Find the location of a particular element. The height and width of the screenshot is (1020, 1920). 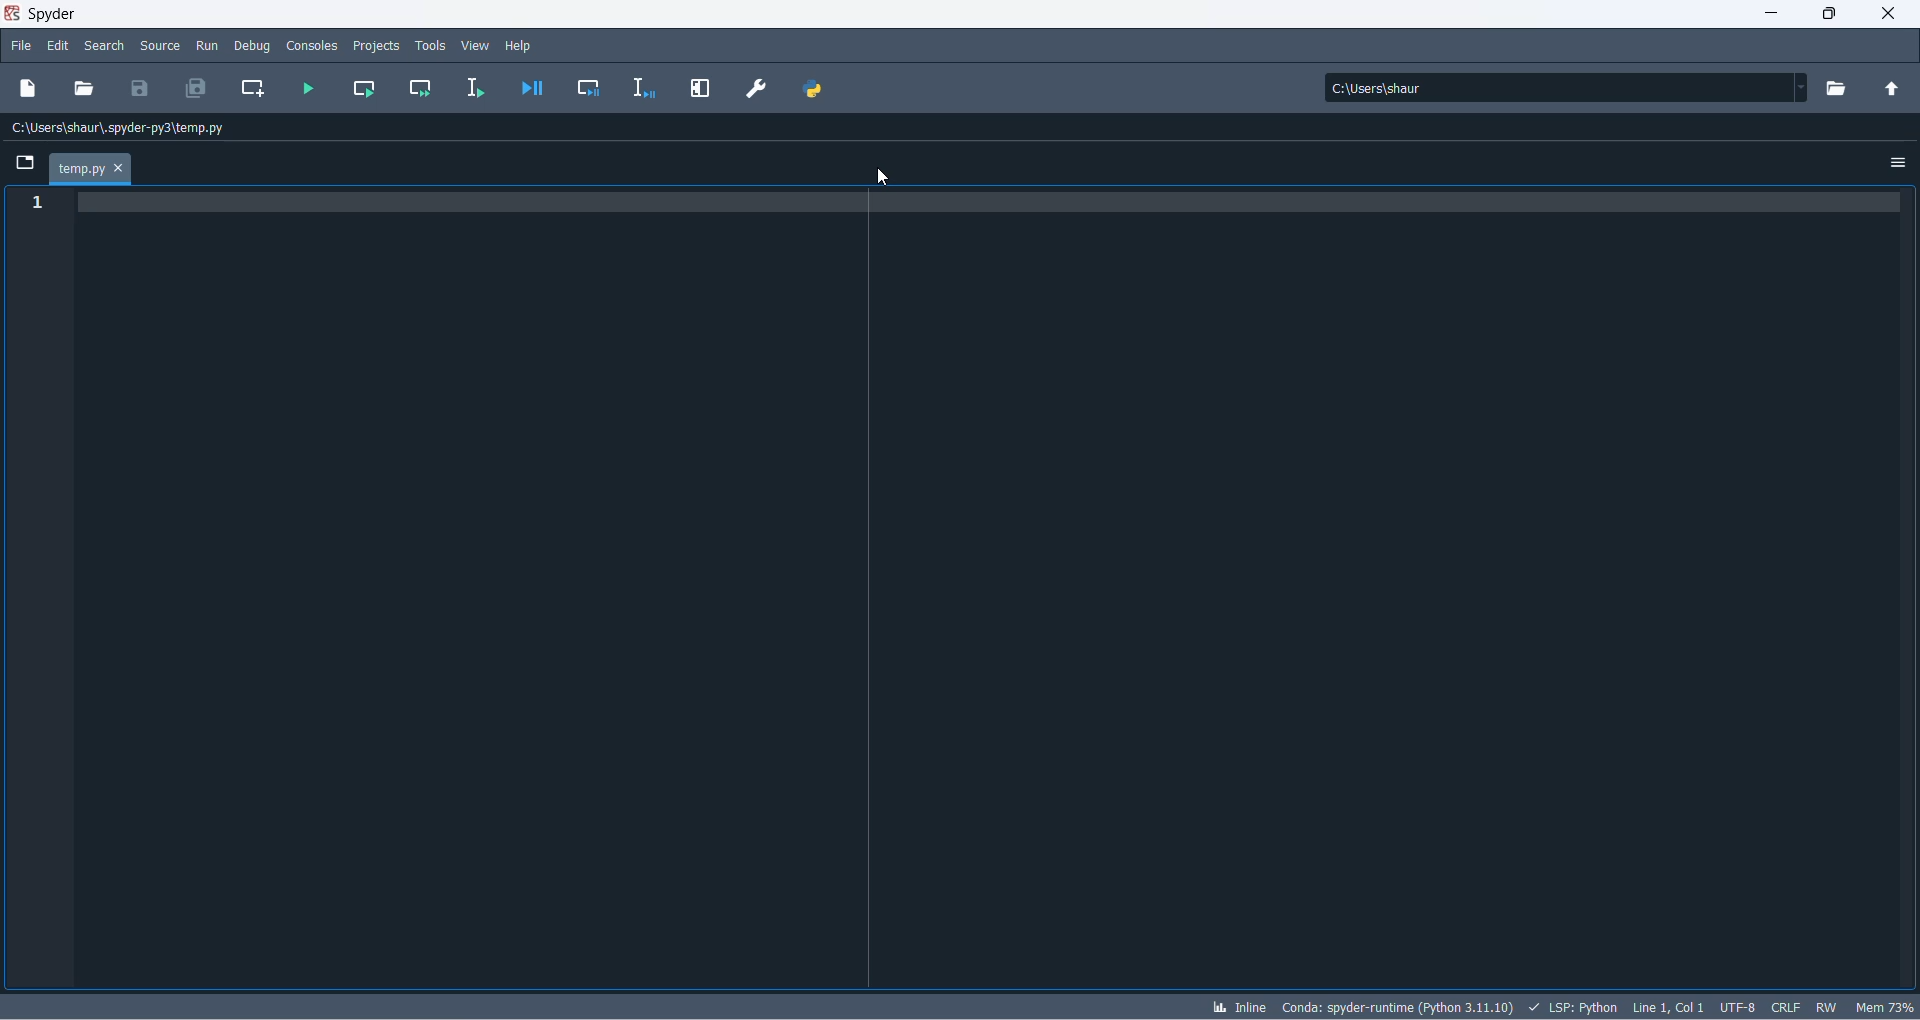

tools is located at coordinates (430, 45).